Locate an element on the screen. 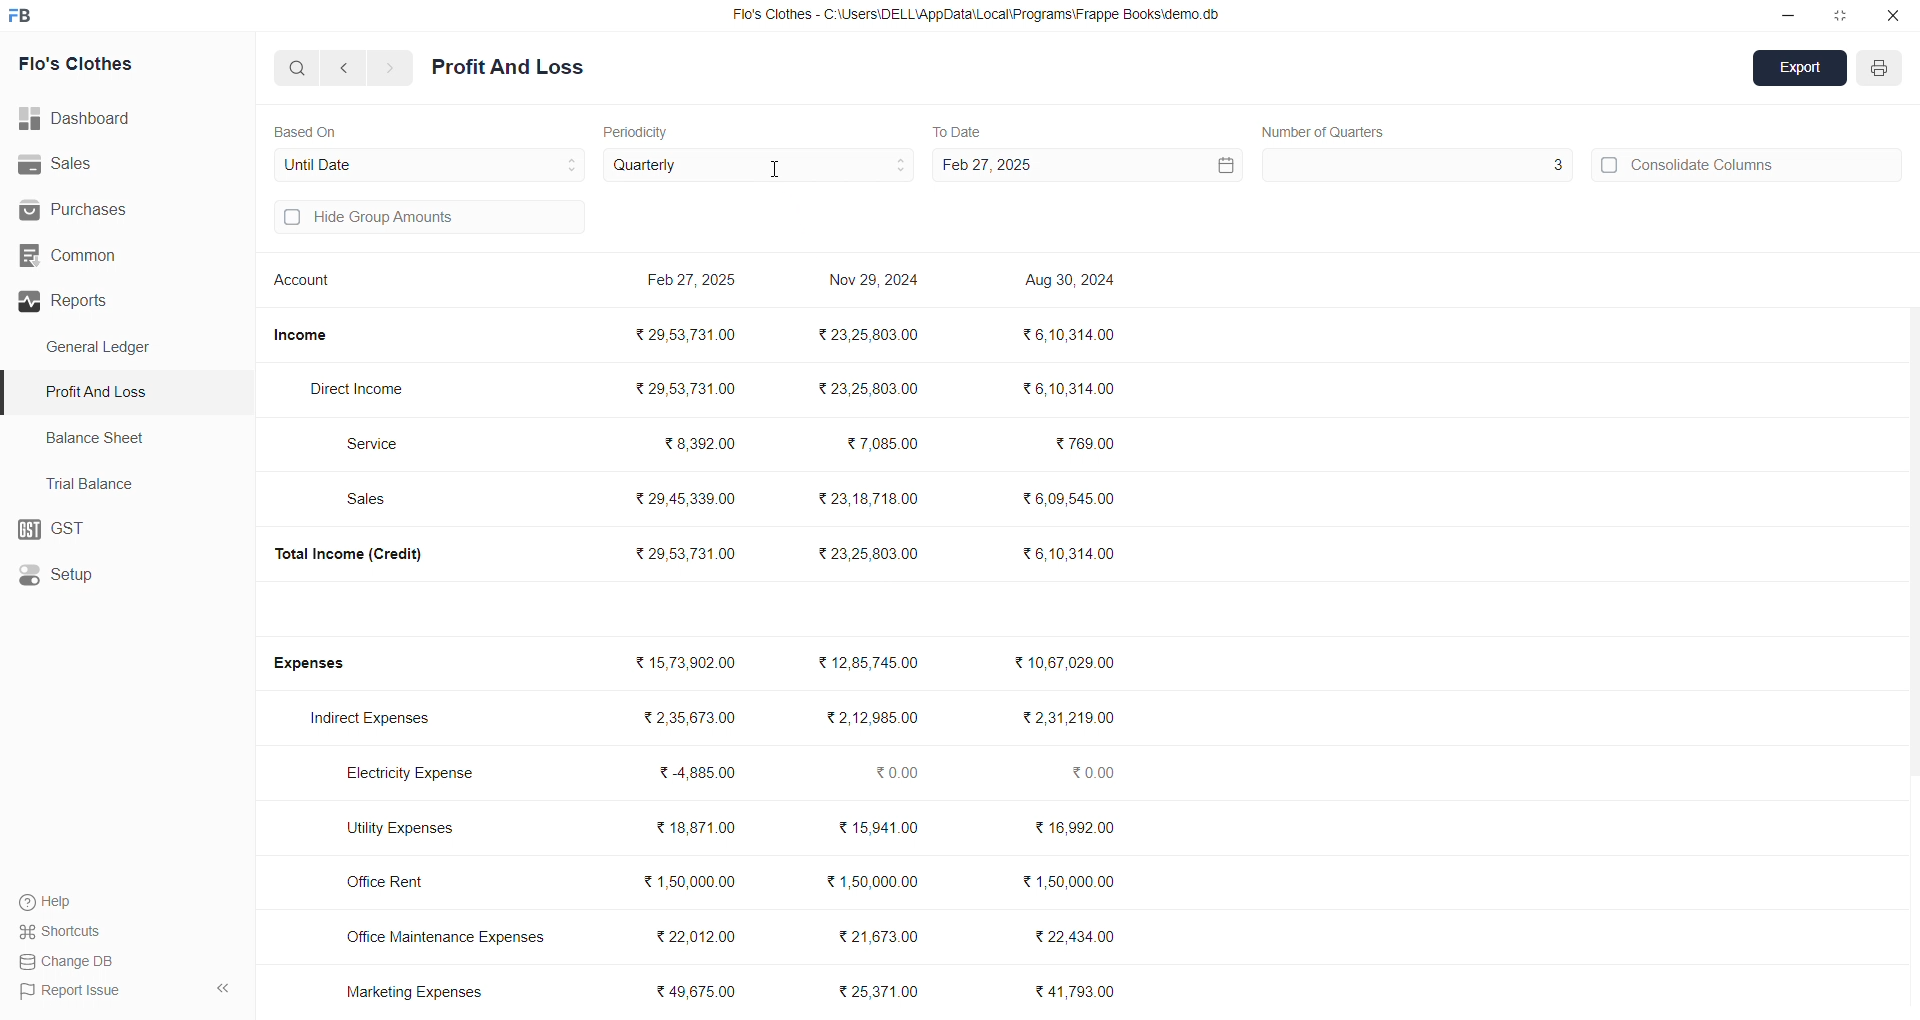  ₹2,35,673.00 is located at coordinates (690, 718).